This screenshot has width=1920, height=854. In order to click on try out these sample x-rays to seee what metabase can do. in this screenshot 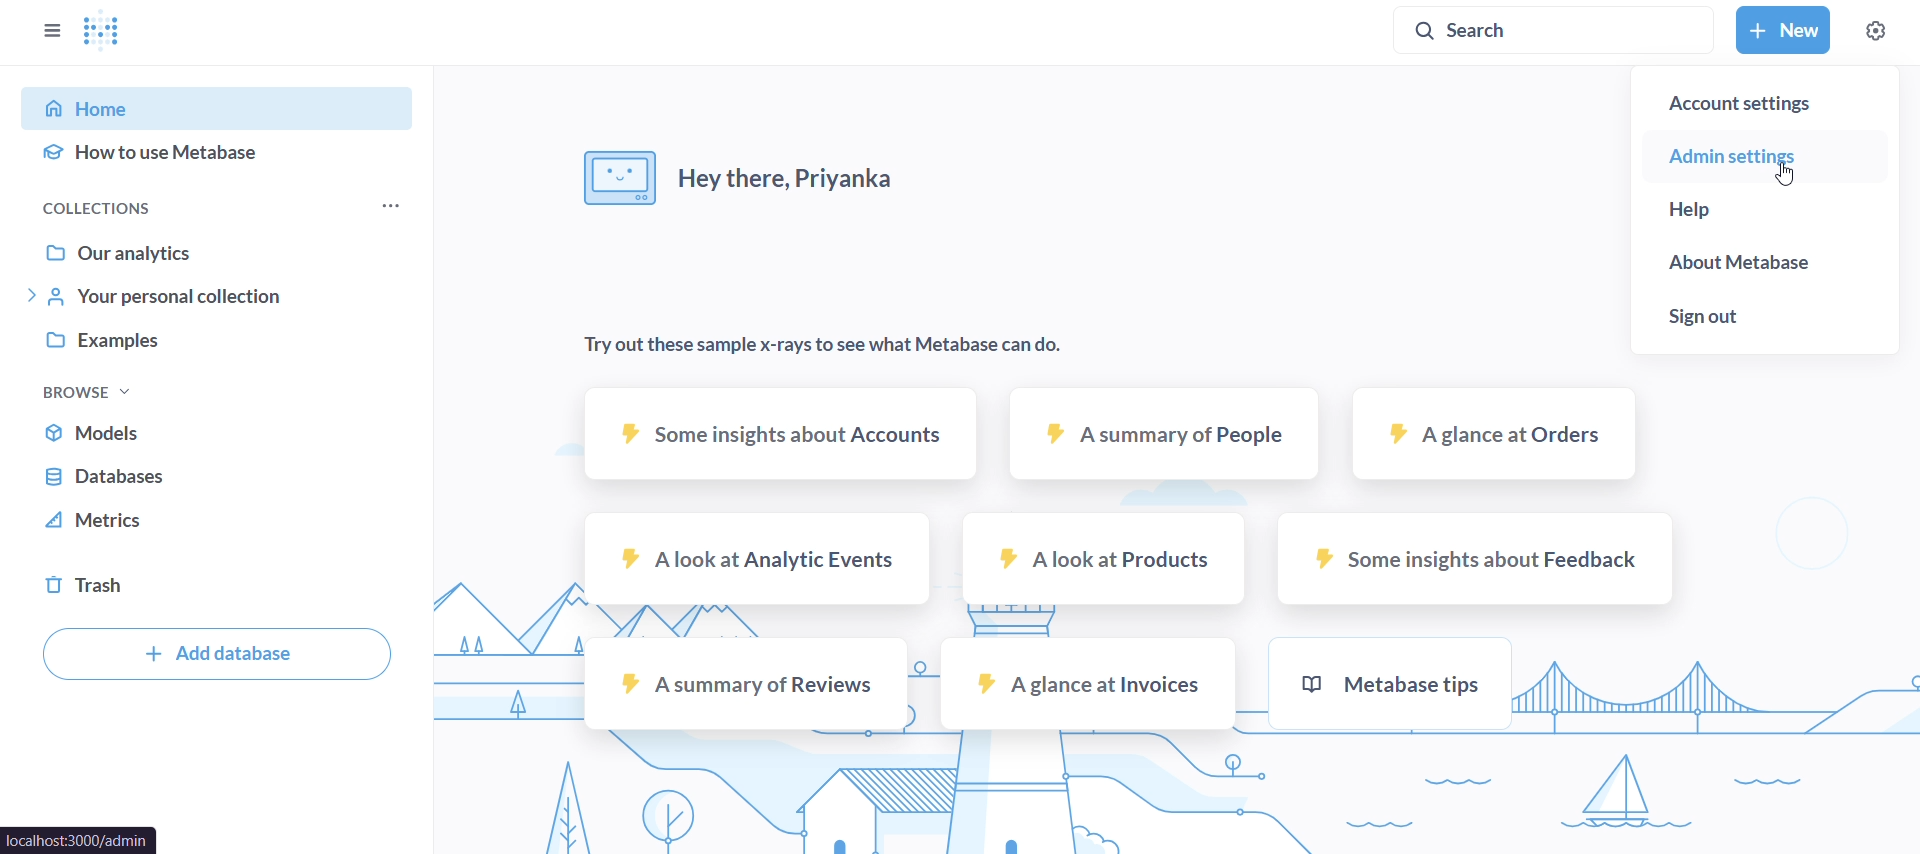, I will do `click(817, 347)`.